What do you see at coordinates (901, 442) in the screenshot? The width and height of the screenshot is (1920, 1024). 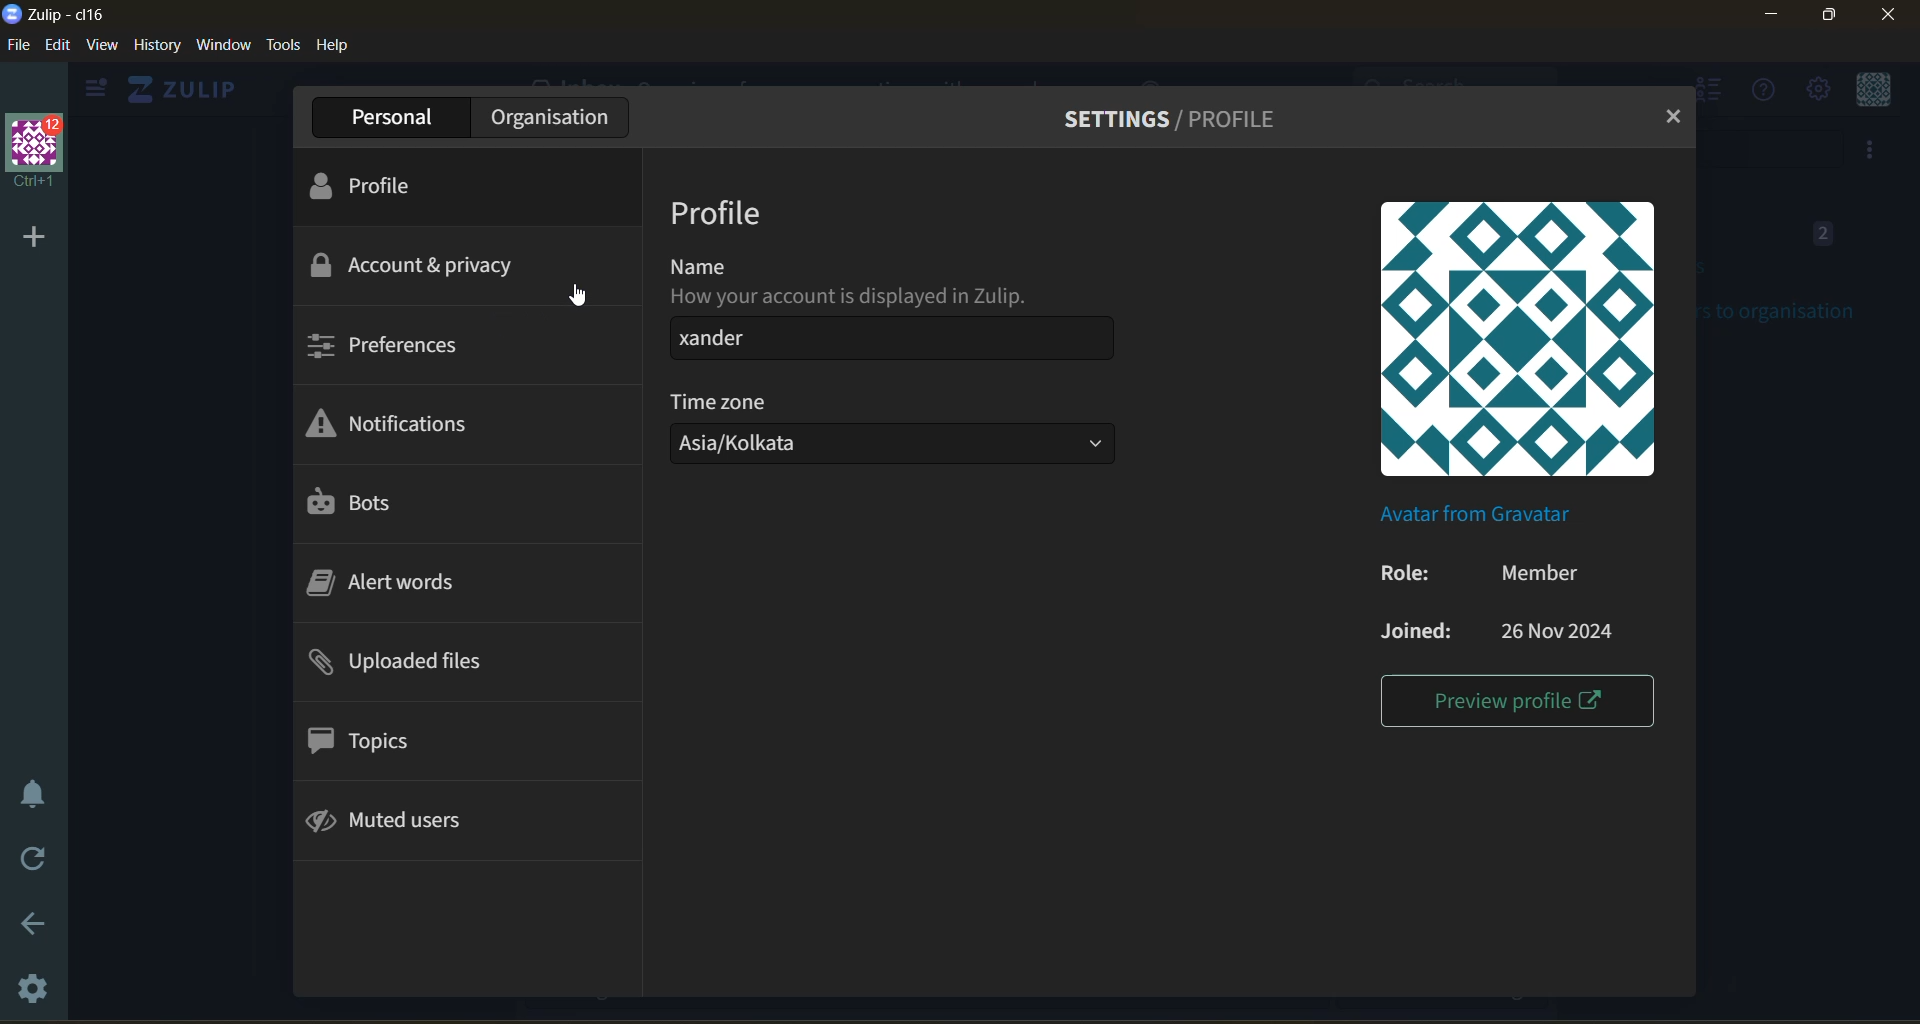 I see `asia/kolkata` at bounding box center [901, 442].